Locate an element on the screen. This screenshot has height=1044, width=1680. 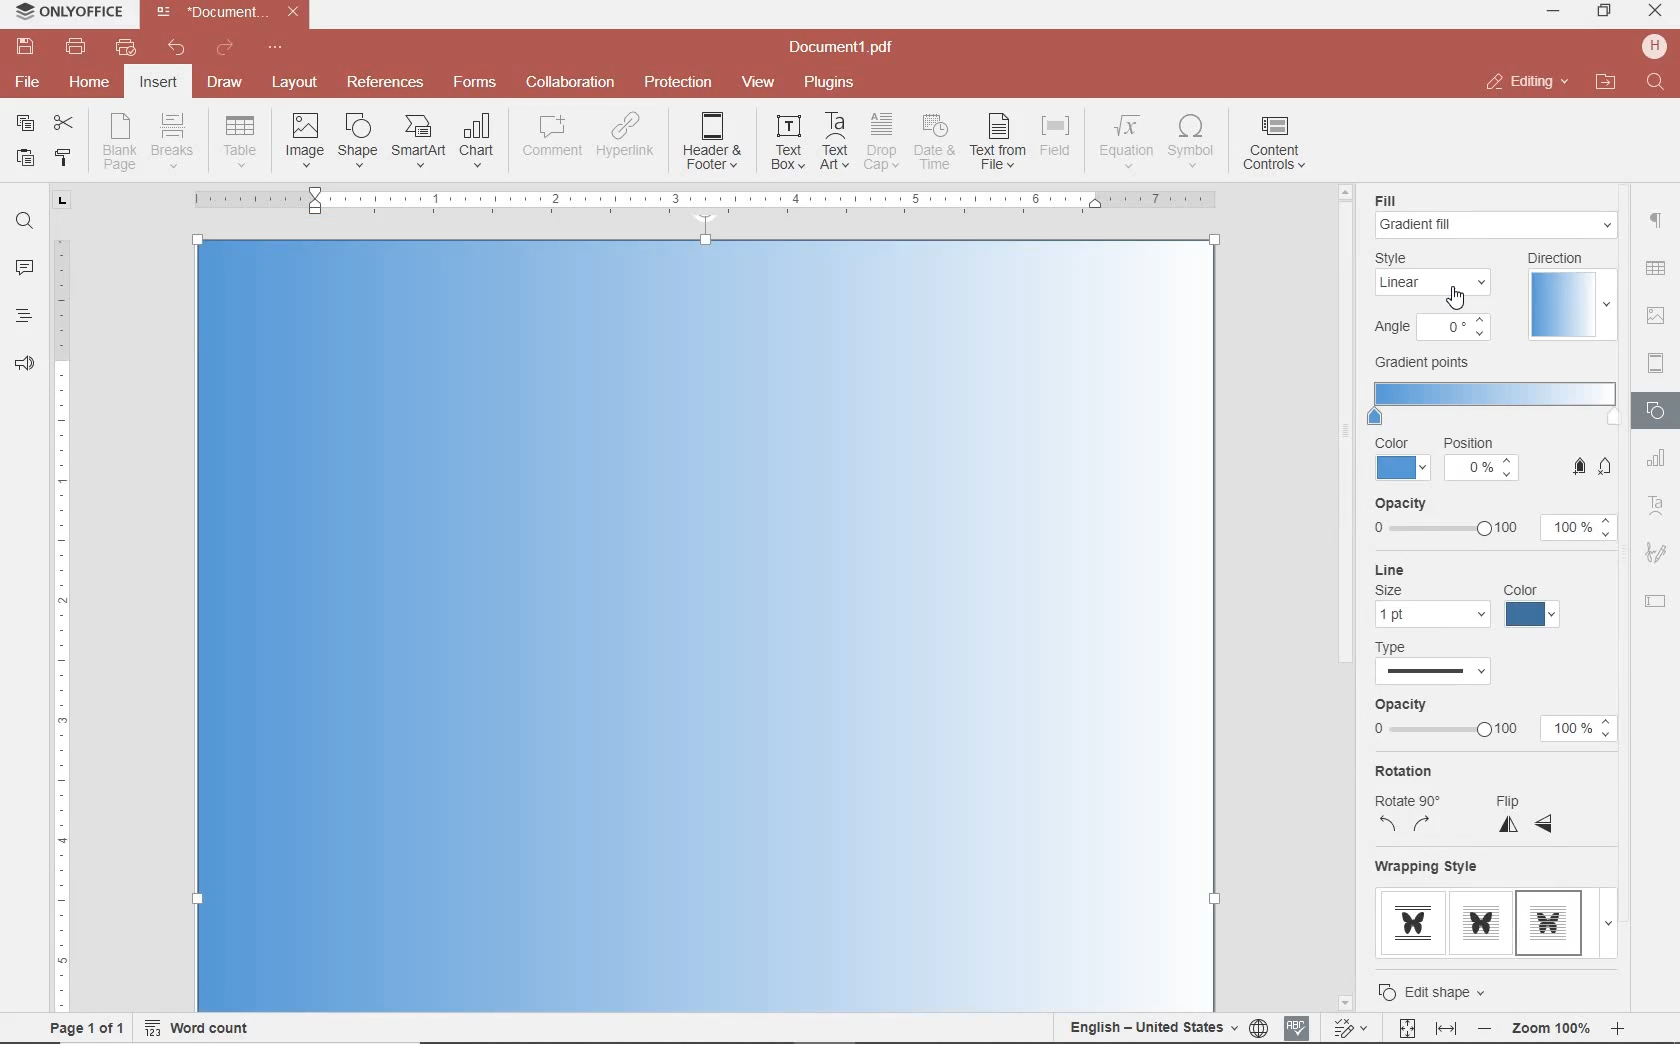
INSERT CHAT is located at coordinates (477, 142).